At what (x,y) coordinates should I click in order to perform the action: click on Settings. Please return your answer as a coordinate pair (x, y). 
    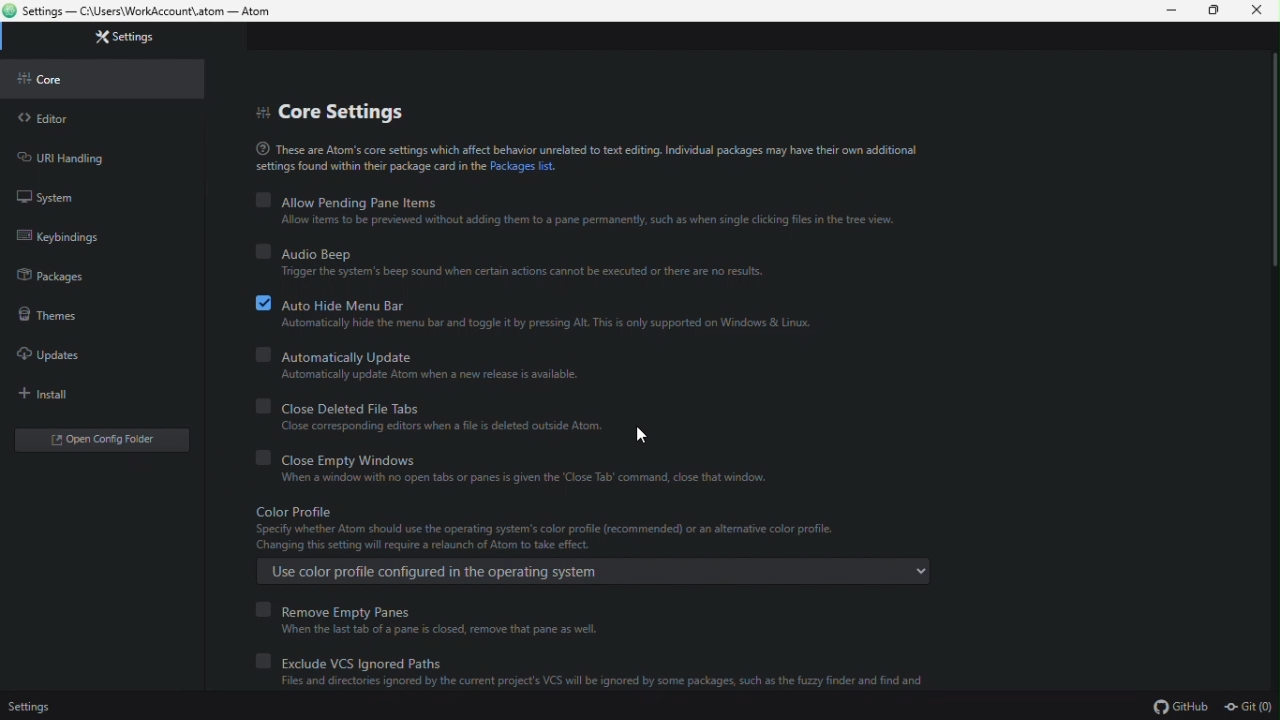
    Looking at the image, I should click on (33, 709).